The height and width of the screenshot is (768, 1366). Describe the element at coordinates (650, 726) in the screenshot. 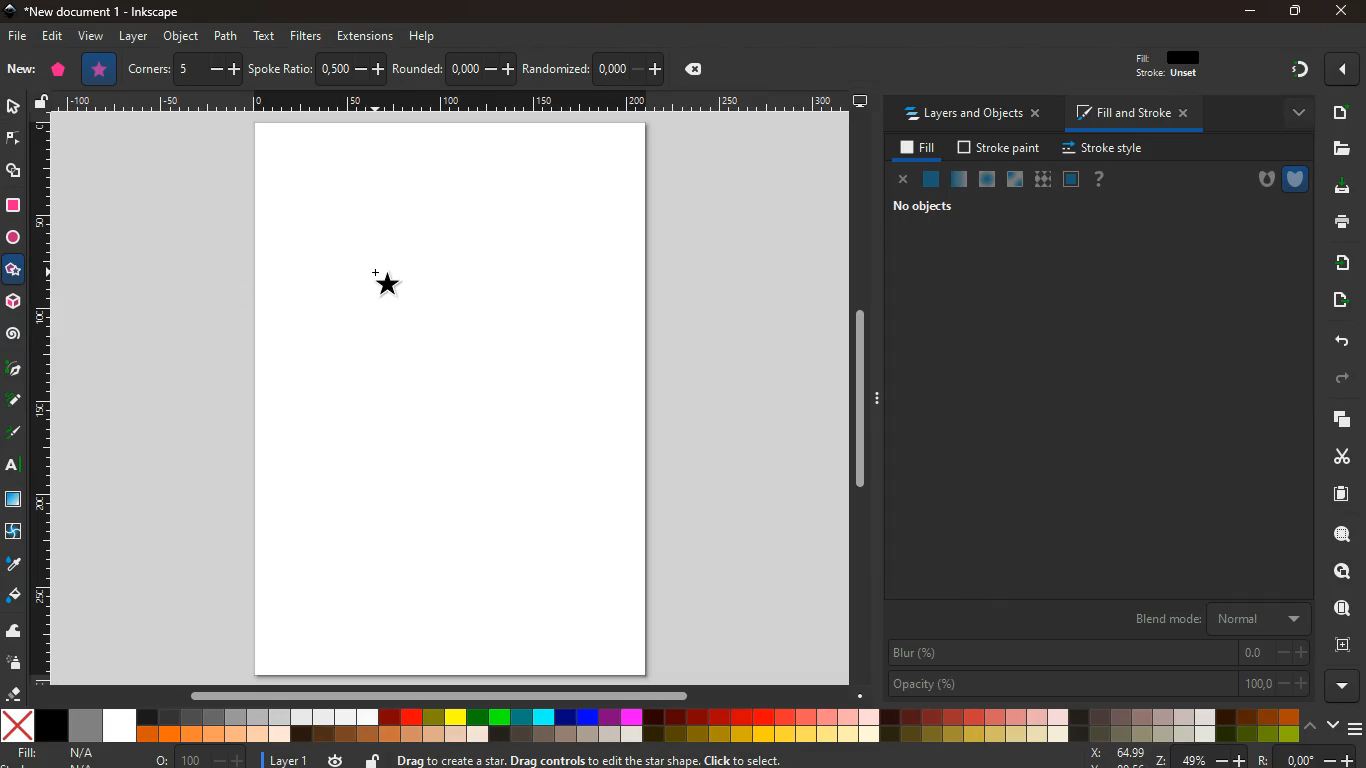

I see `color` at that location.